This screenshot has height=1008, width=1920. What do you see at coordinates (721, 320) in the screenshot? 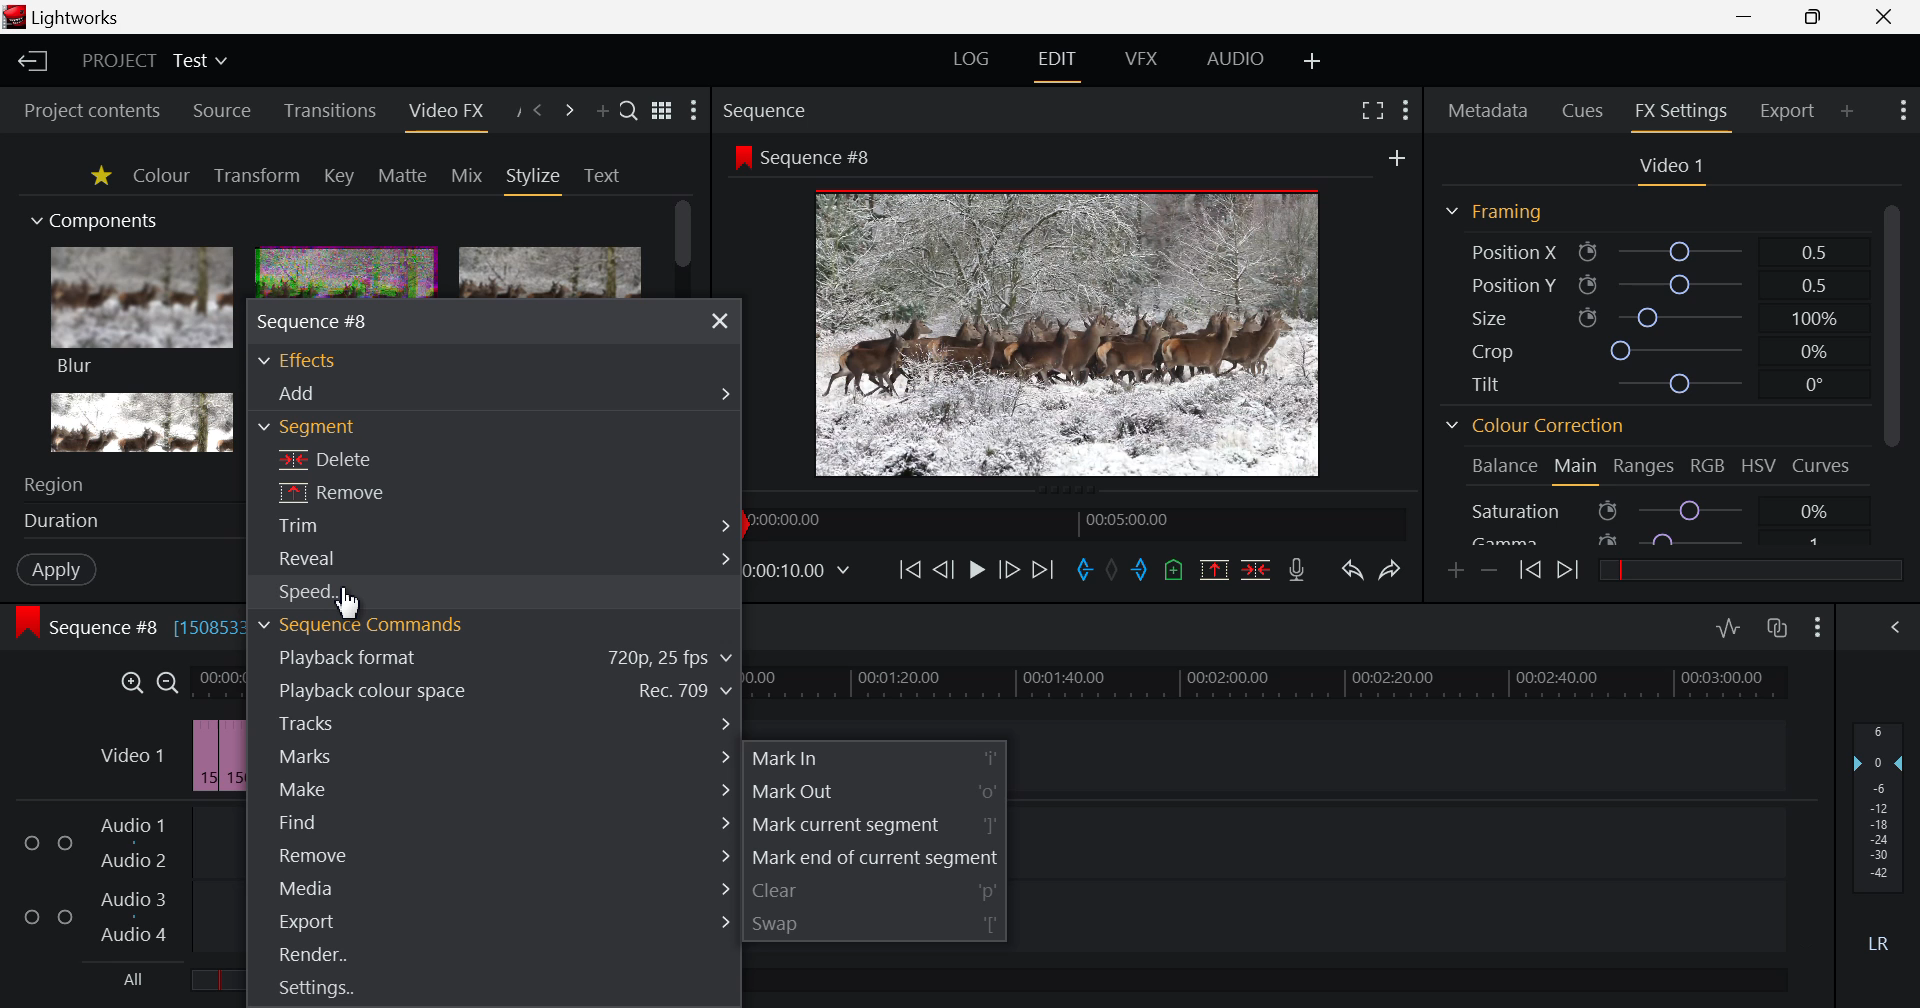
I see `Close` at bounding box center [721, 320].